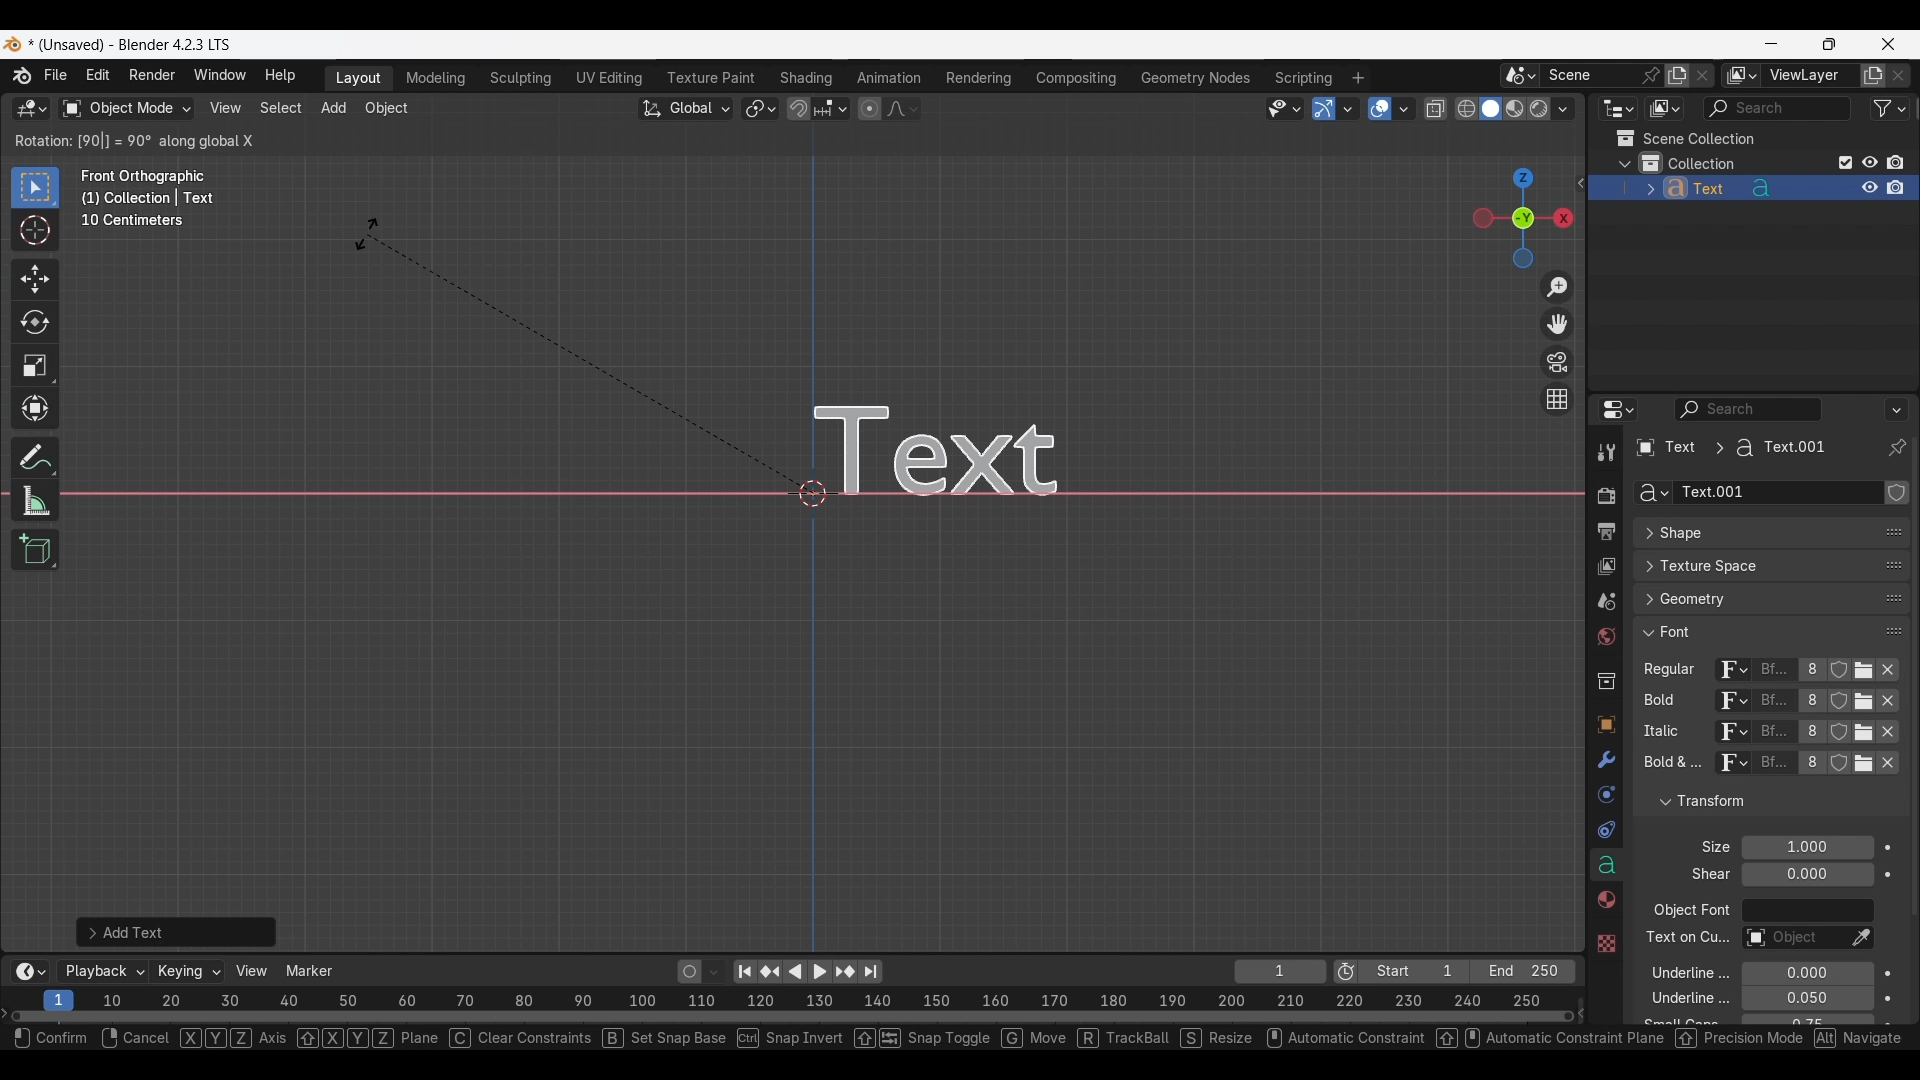 The width and height of the screenshot is (1920, 1080). What do you see at coordinates (1606, 452) in the screenshot?
I see `Tool` at bounding box center [1606, 452].